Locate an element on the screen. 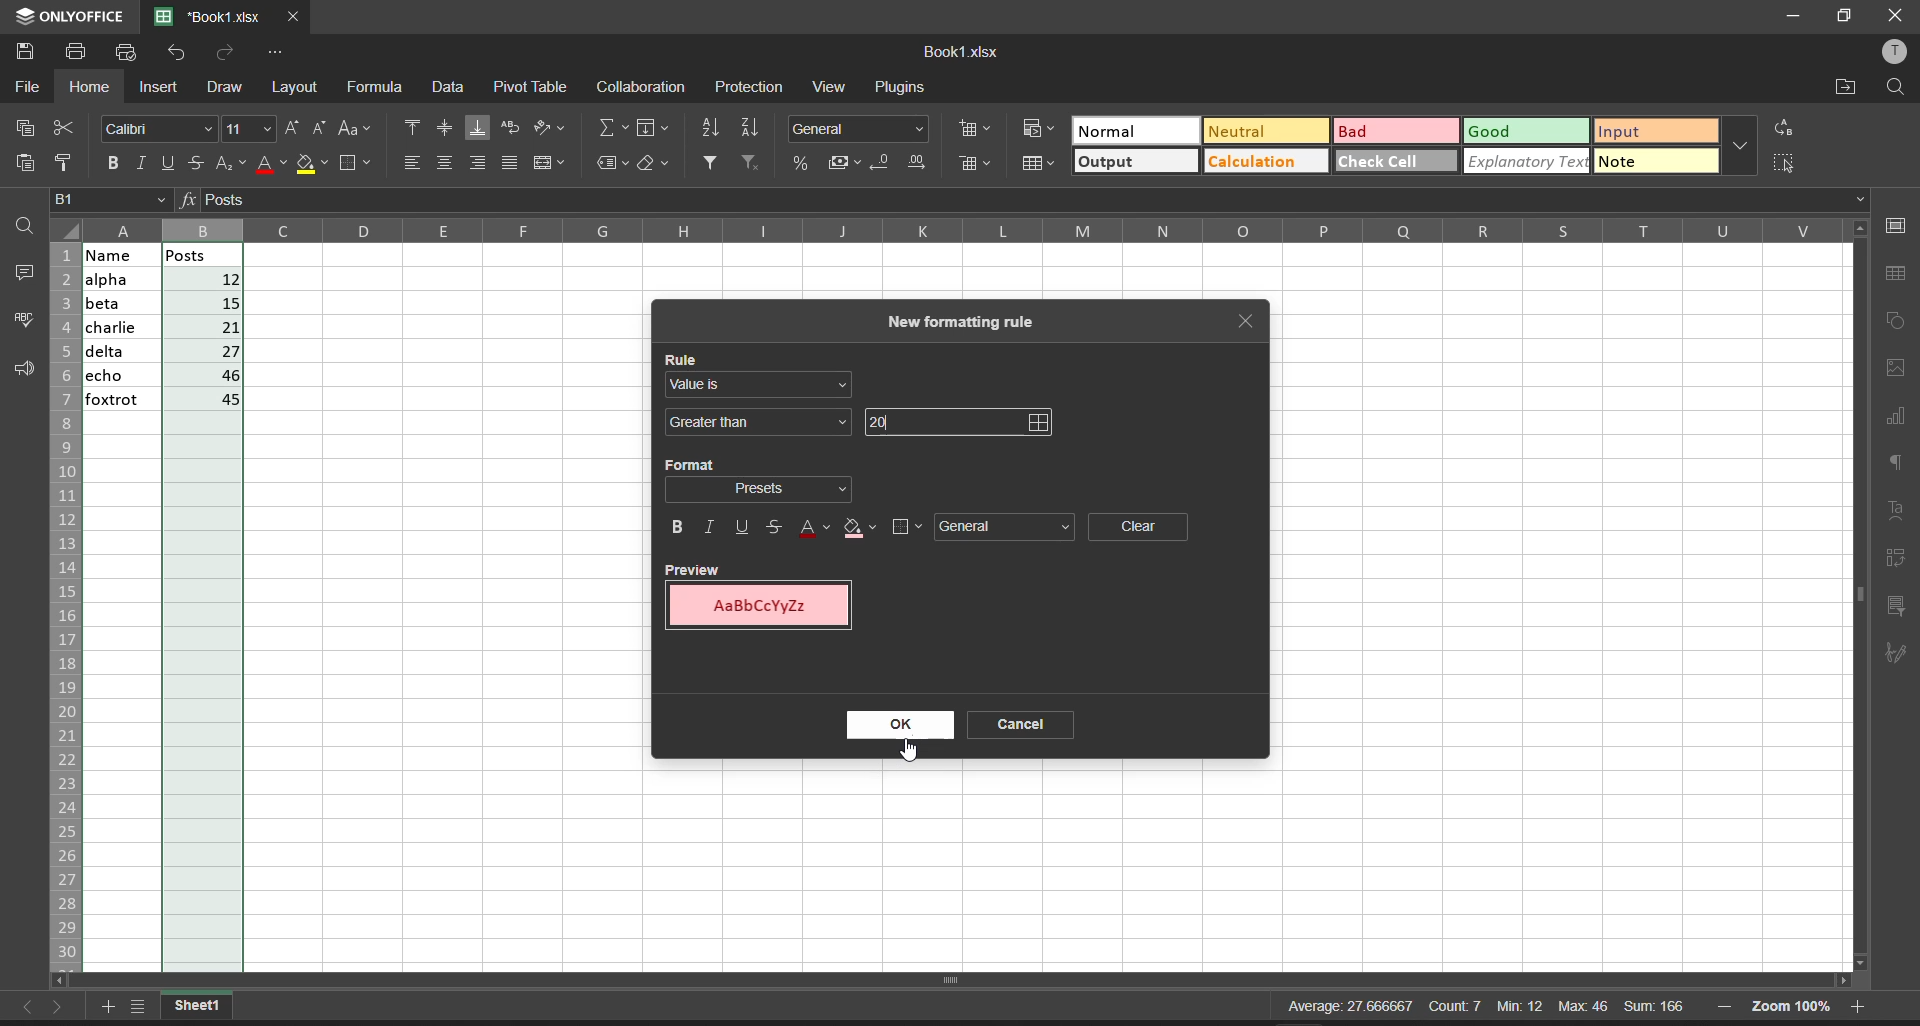 Image resolution: width=1920 pixels, height=1026 pixels. 20 is located at coordinates (880, 419).